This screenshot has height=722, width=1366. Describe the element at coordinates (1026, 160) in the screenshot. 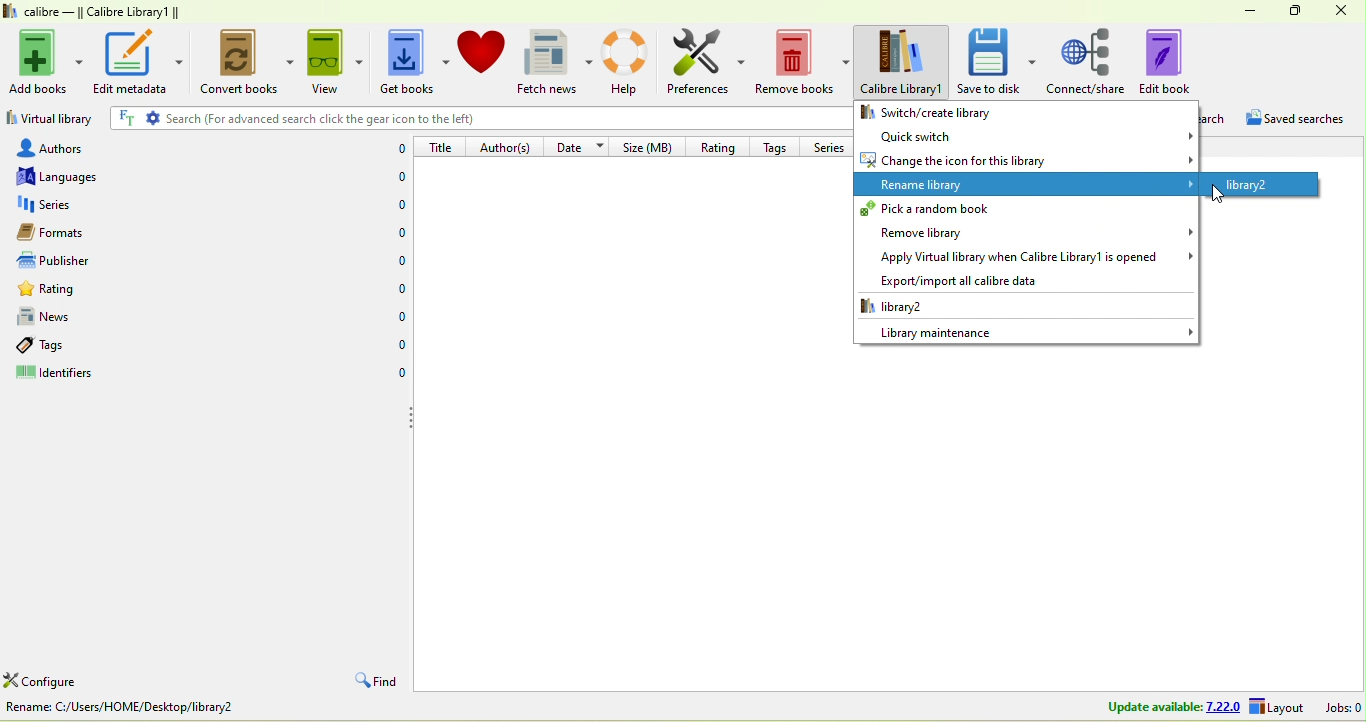

I see `change the icon for this library` at that location.